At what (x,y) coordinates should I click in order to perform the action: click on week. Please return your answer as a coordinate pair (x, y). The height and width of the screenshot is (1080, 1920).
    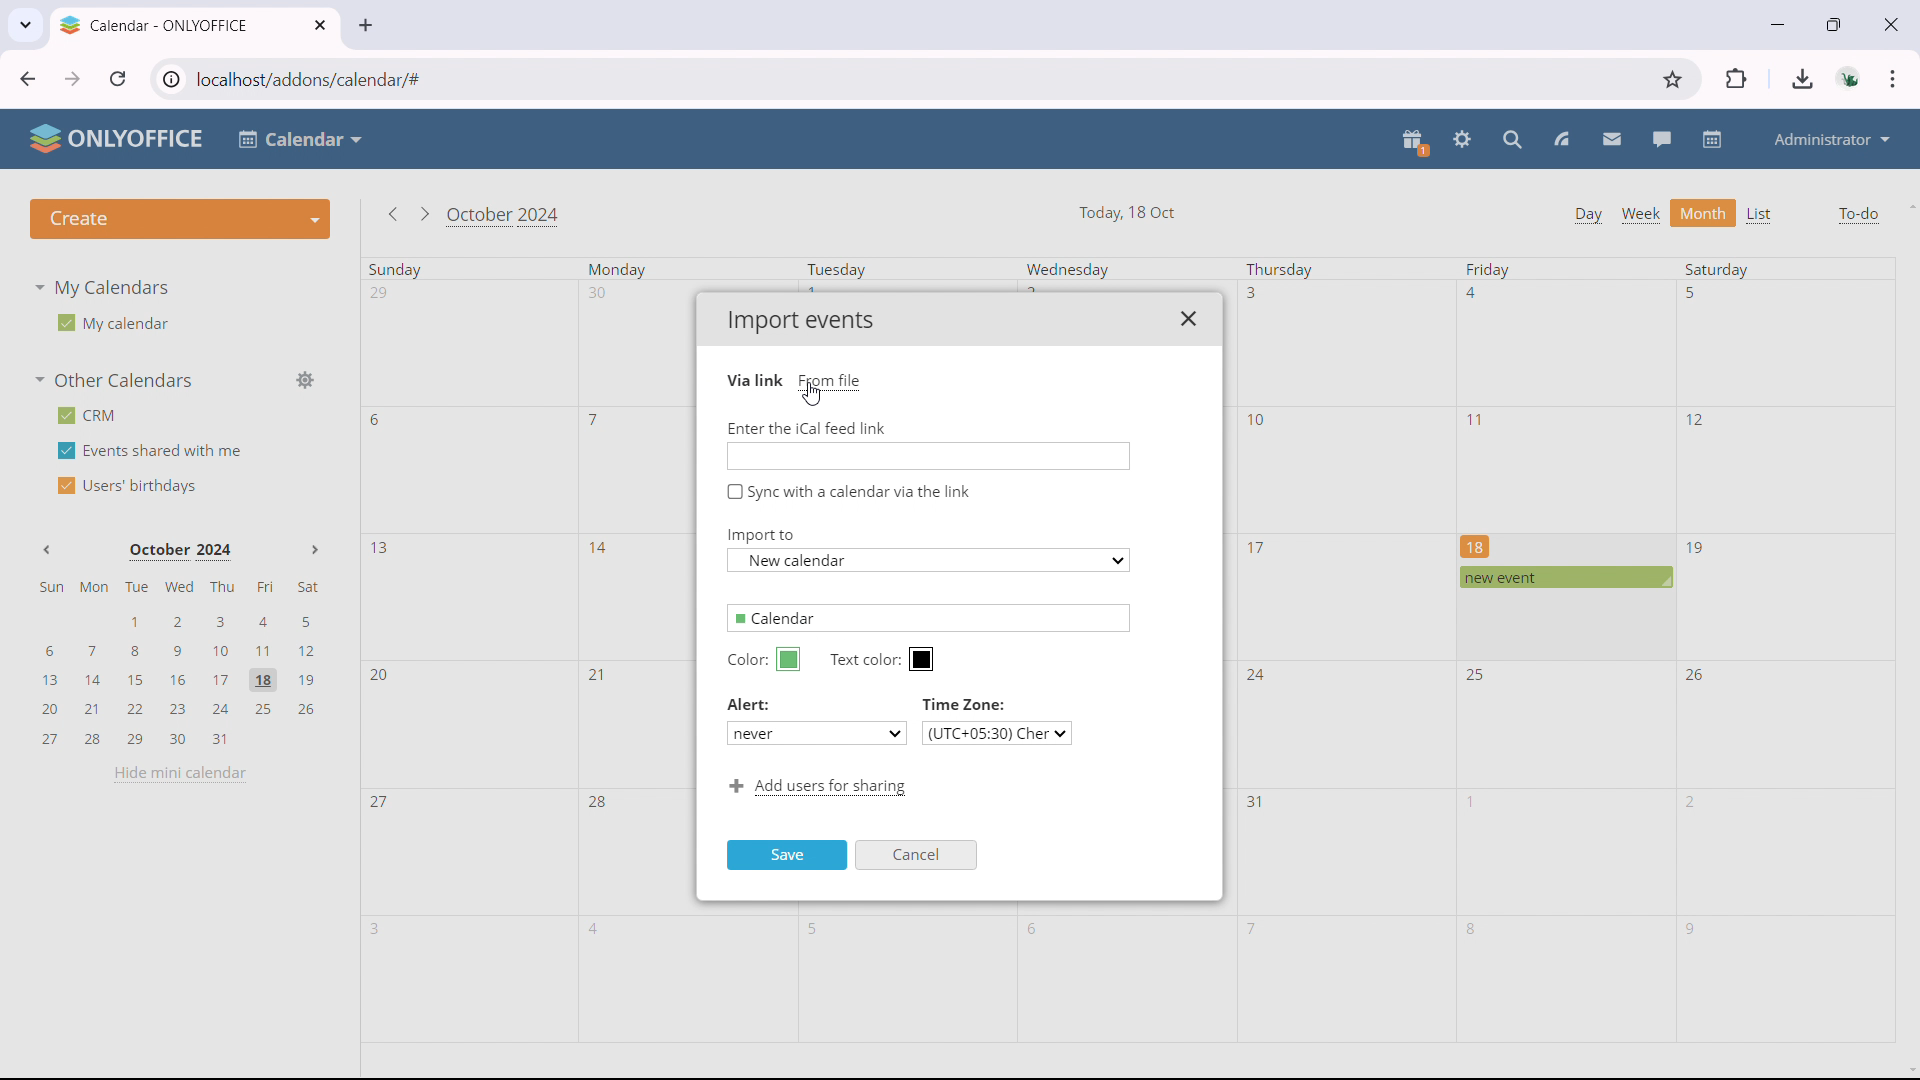
    Looking at the image, I should click on (1640, 216).